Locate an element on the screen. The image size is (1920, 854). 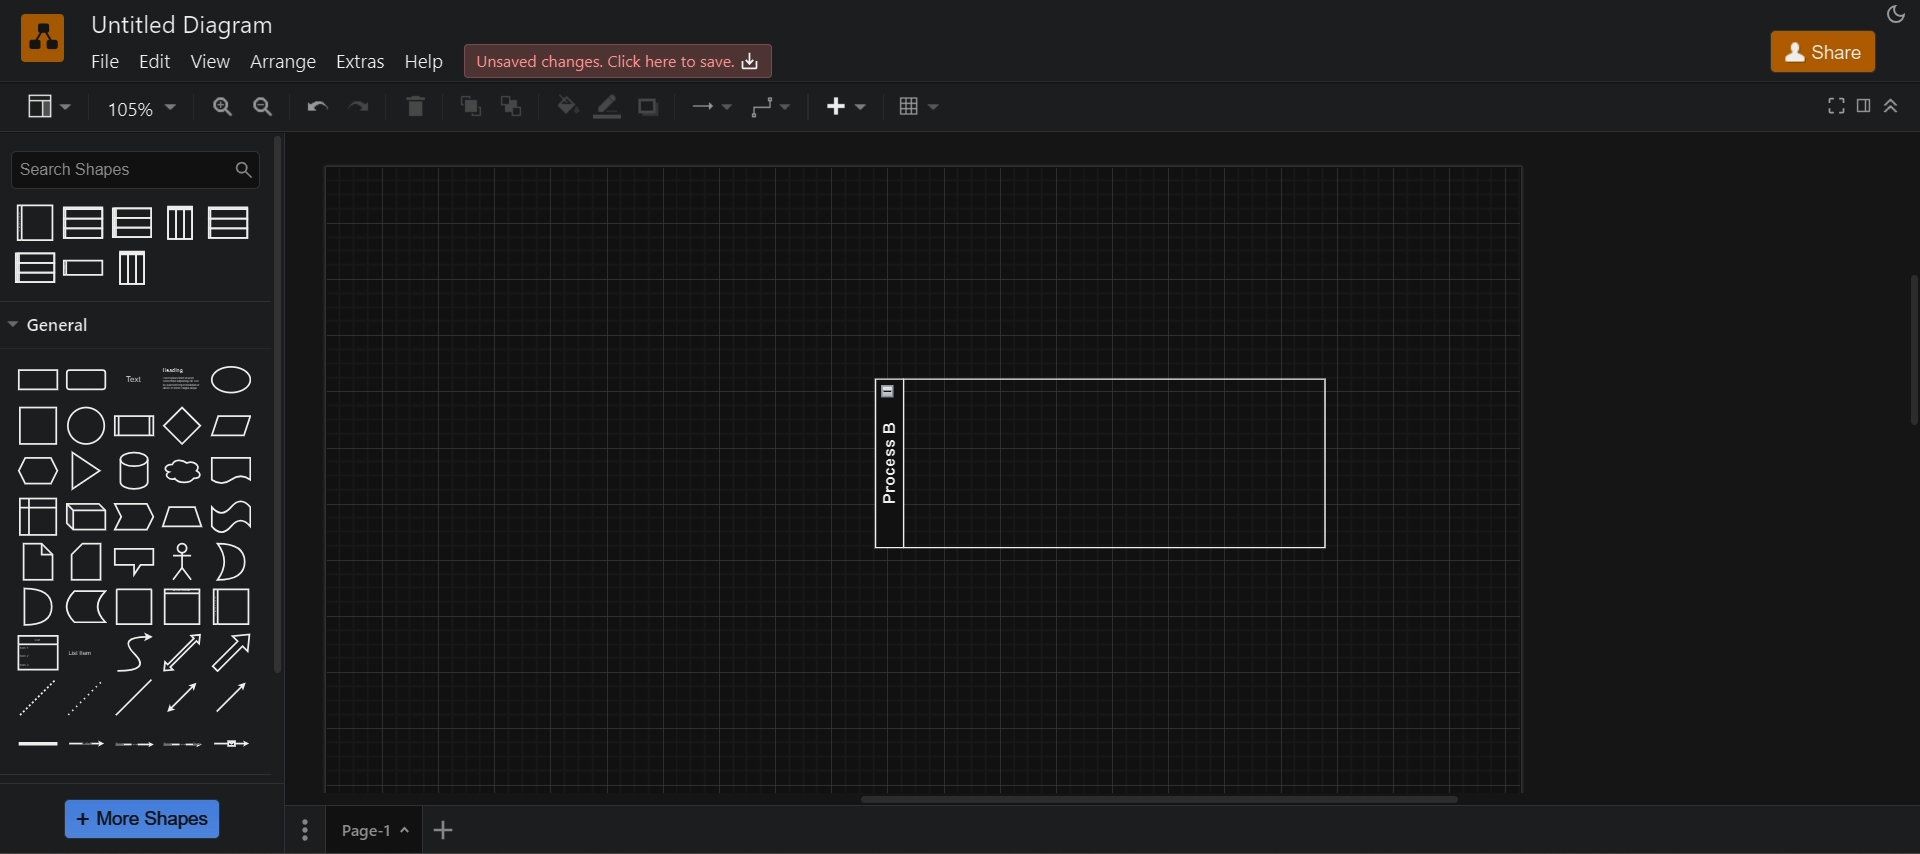
fill color is located at coordinates (564, 104).